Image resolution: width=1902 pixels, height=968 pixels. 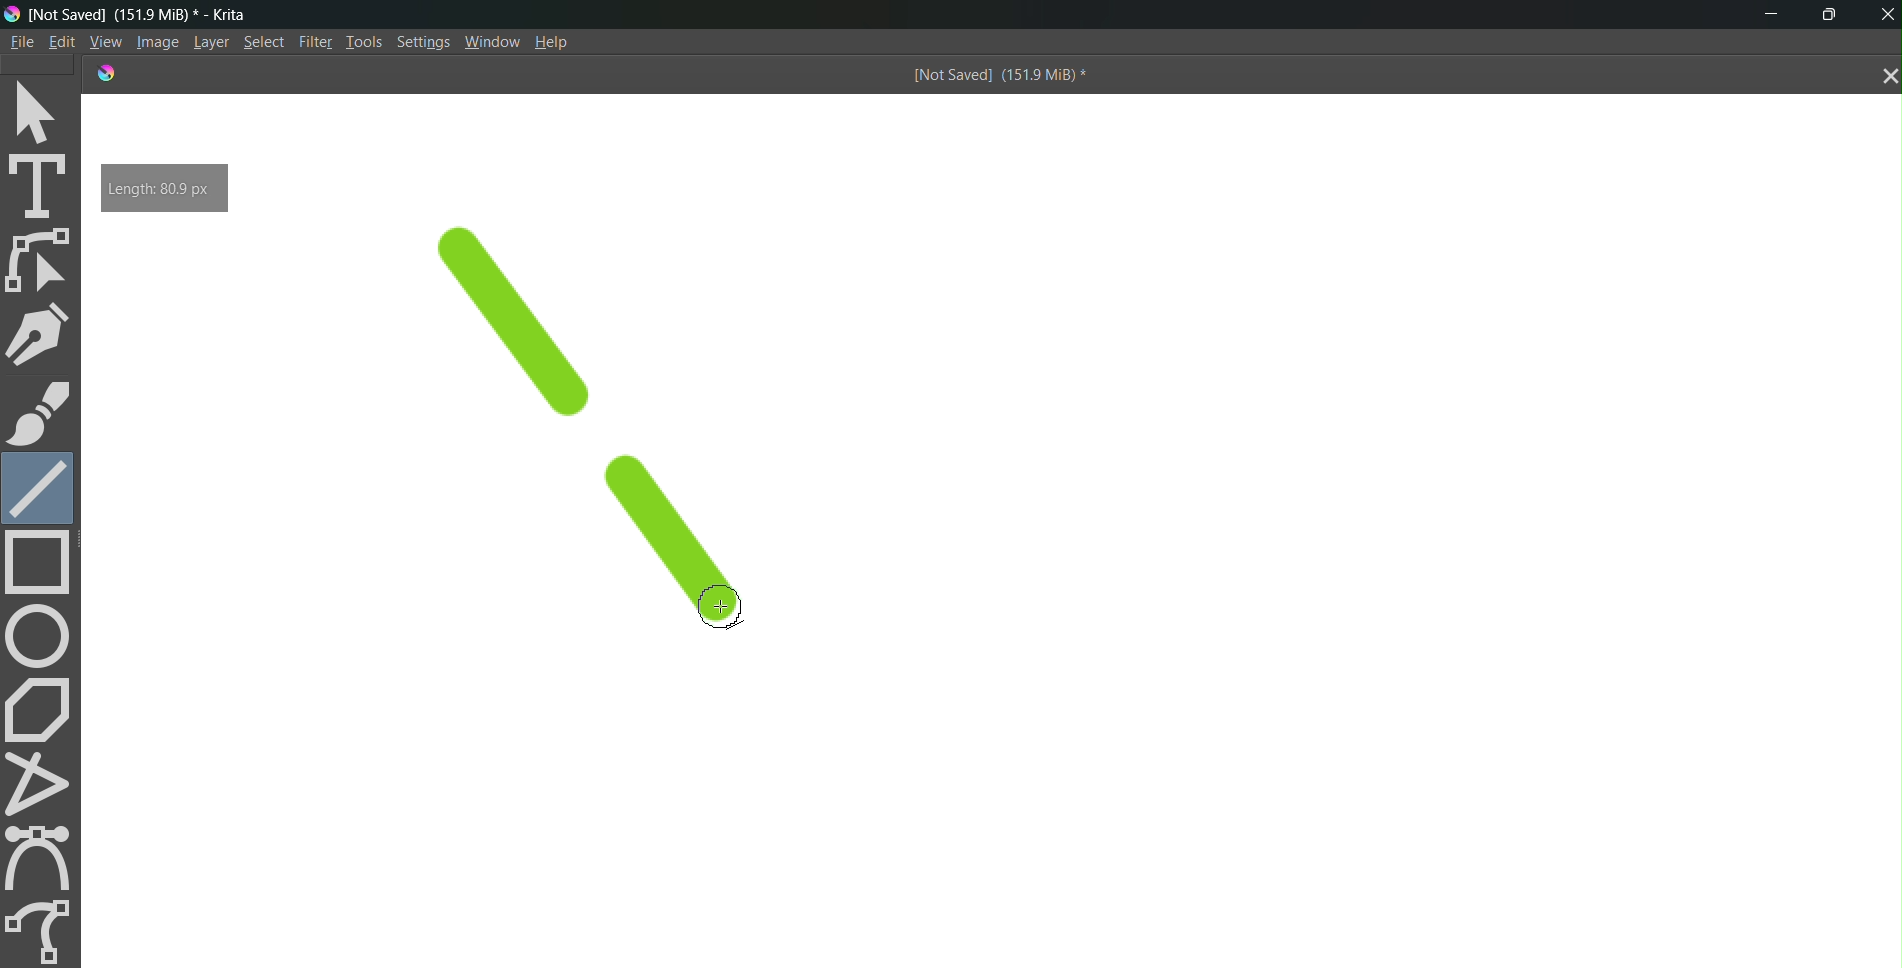 I want to click on [Not Saved] (151.9 MiB) *, so click(x=996, y=77).